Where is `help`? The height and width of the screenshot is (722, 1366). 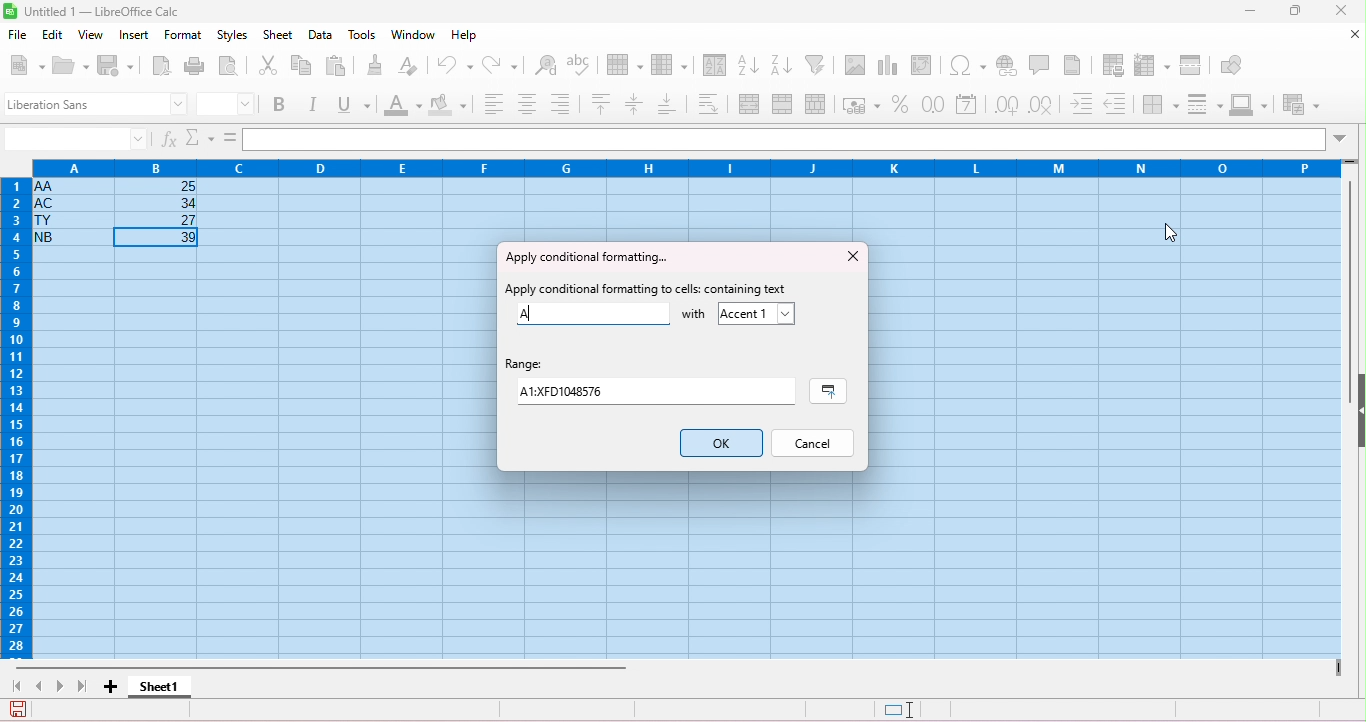 help is located at coordinates (464, 35).